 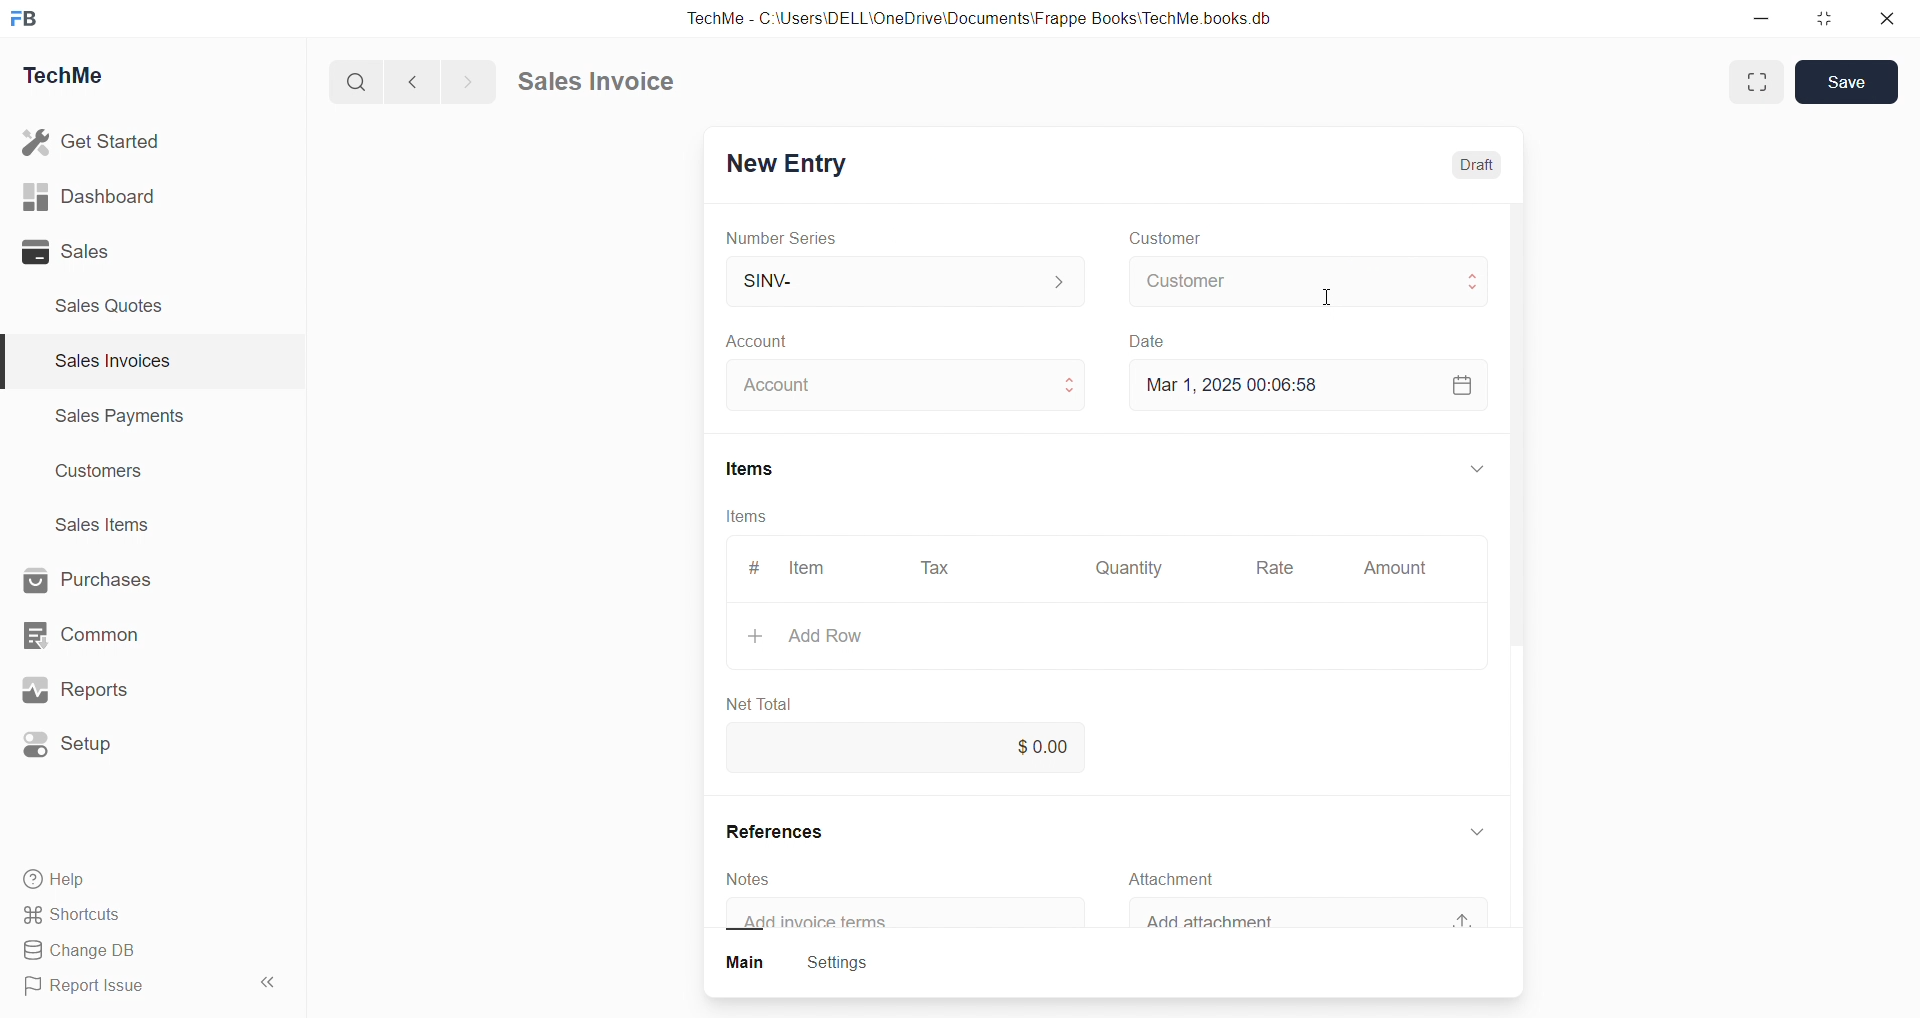 What do you see at coordinates (269, 979) in the screenshot?
I see `«` at bounding box center [269, 979].